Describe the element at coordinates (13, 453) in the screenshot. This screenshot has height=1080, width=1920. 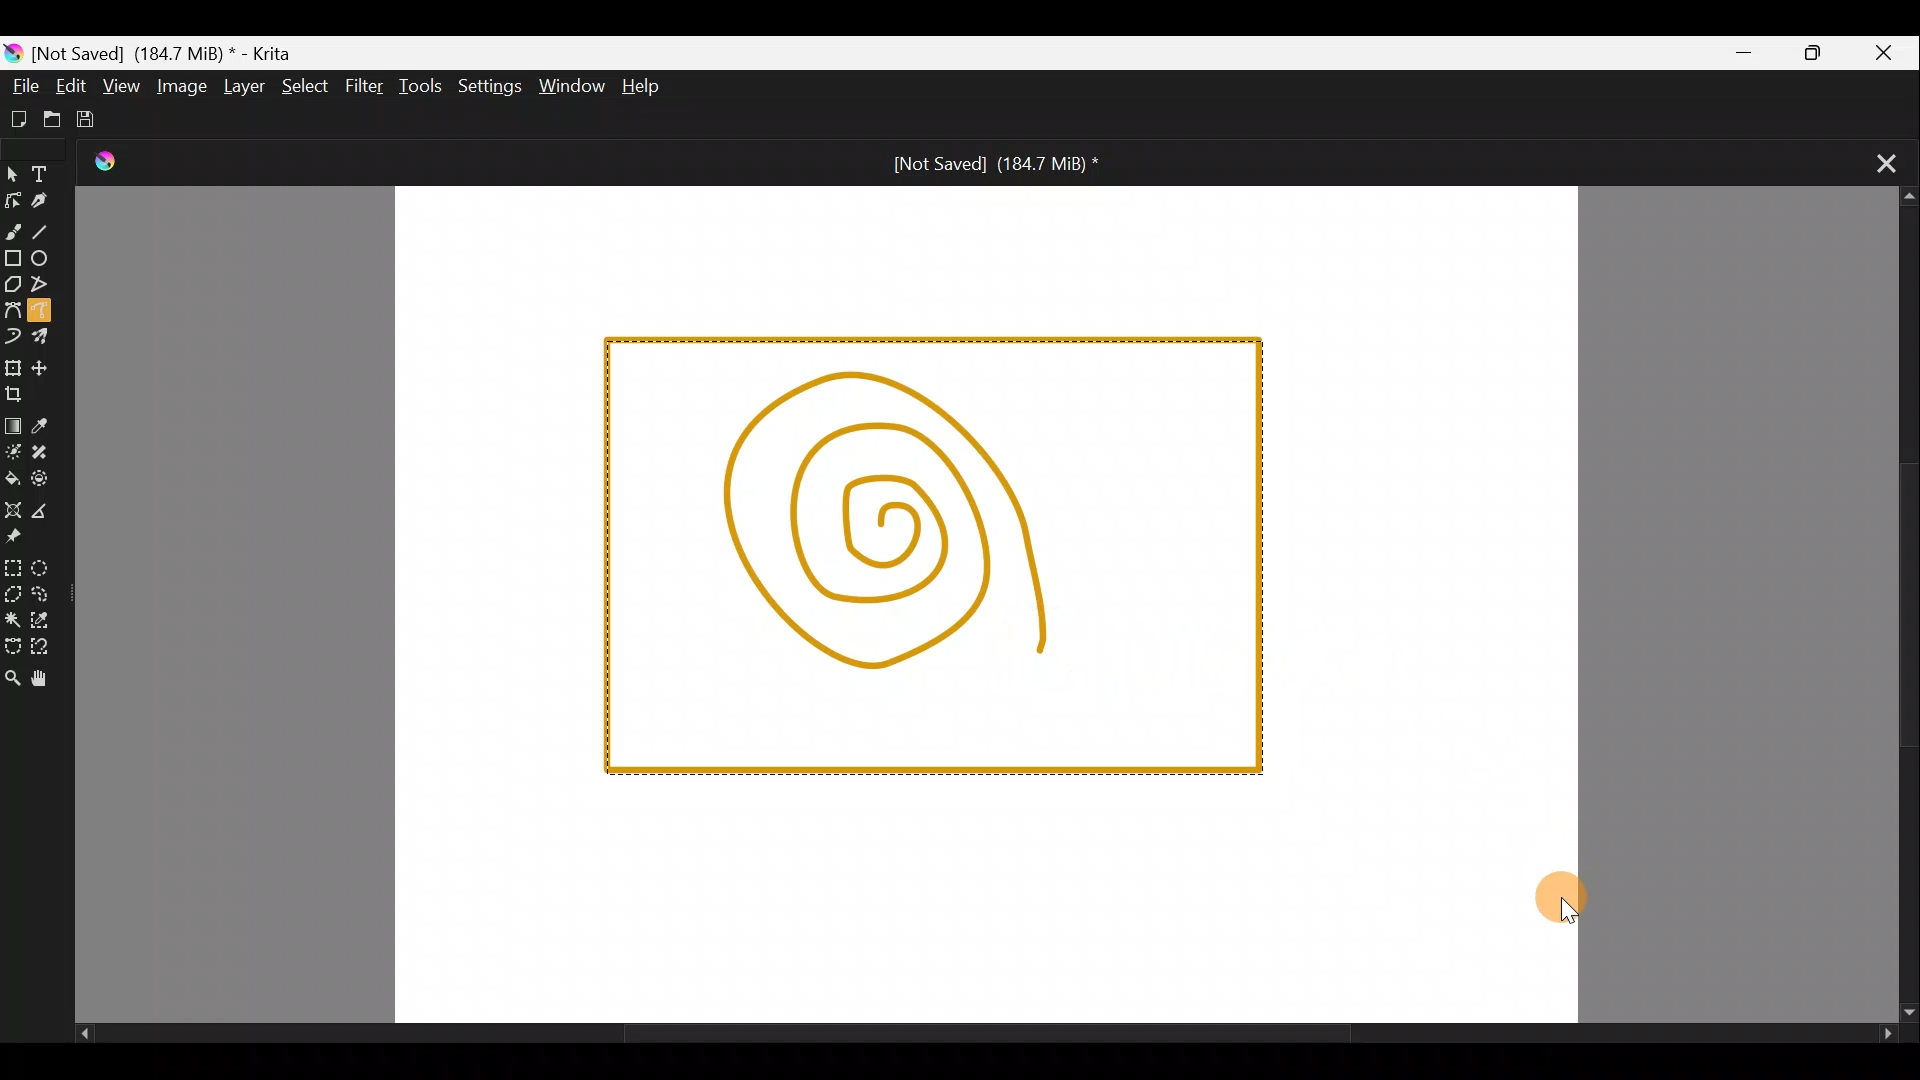
I see `Colourise mask tool` at that location.